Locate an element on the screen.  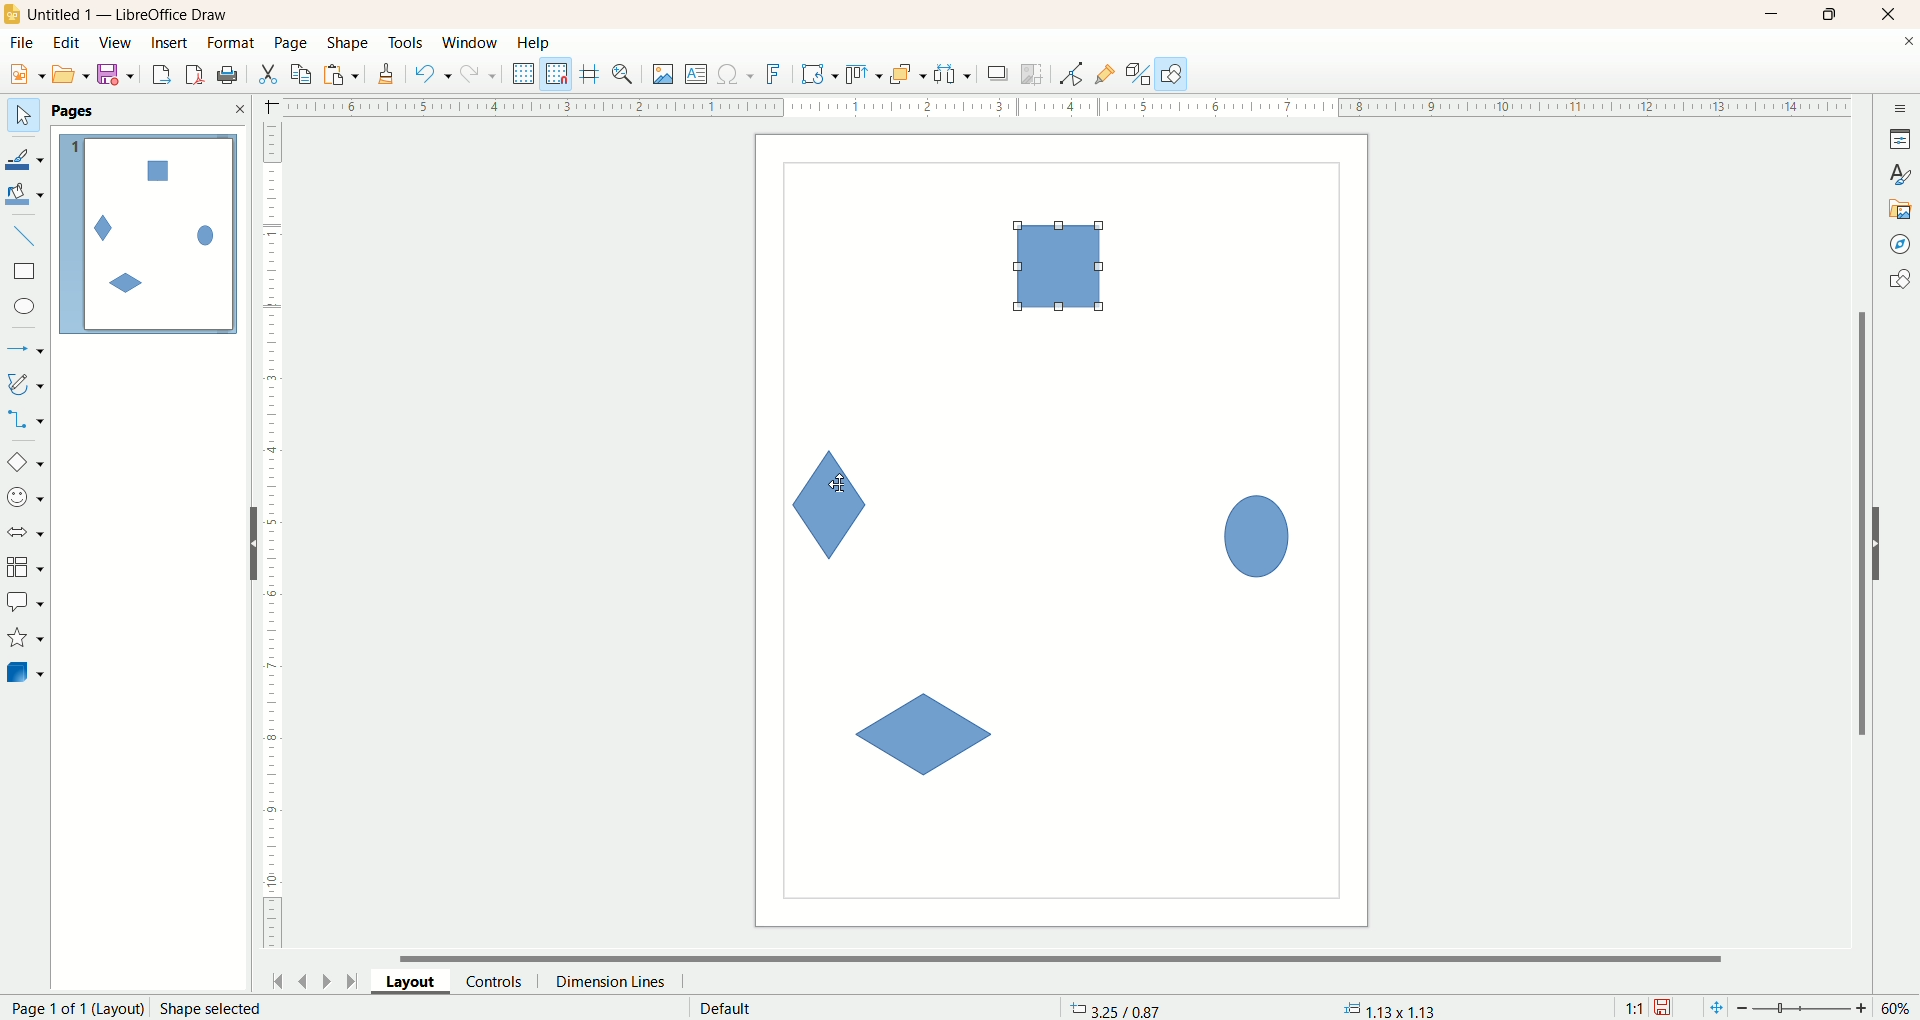
ellipse is located at coordinates (27, 309).